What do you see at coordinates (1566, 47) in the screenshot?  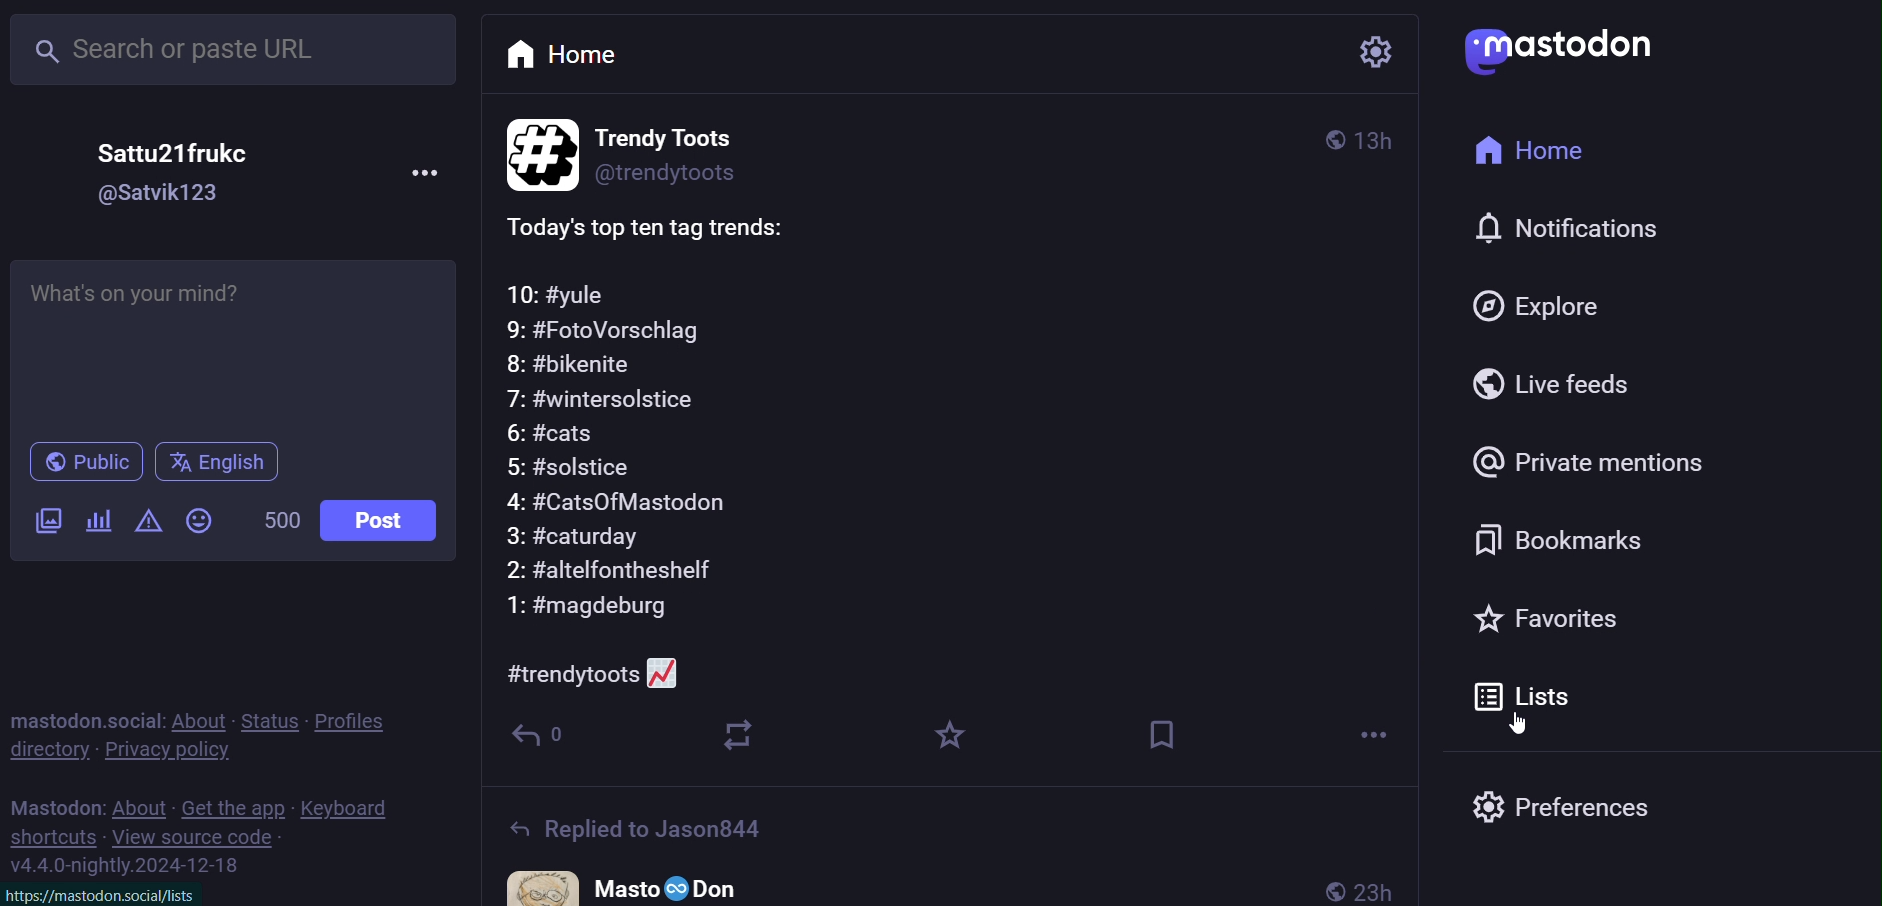 I see `mastodon` at bounding box center [1566, 47].